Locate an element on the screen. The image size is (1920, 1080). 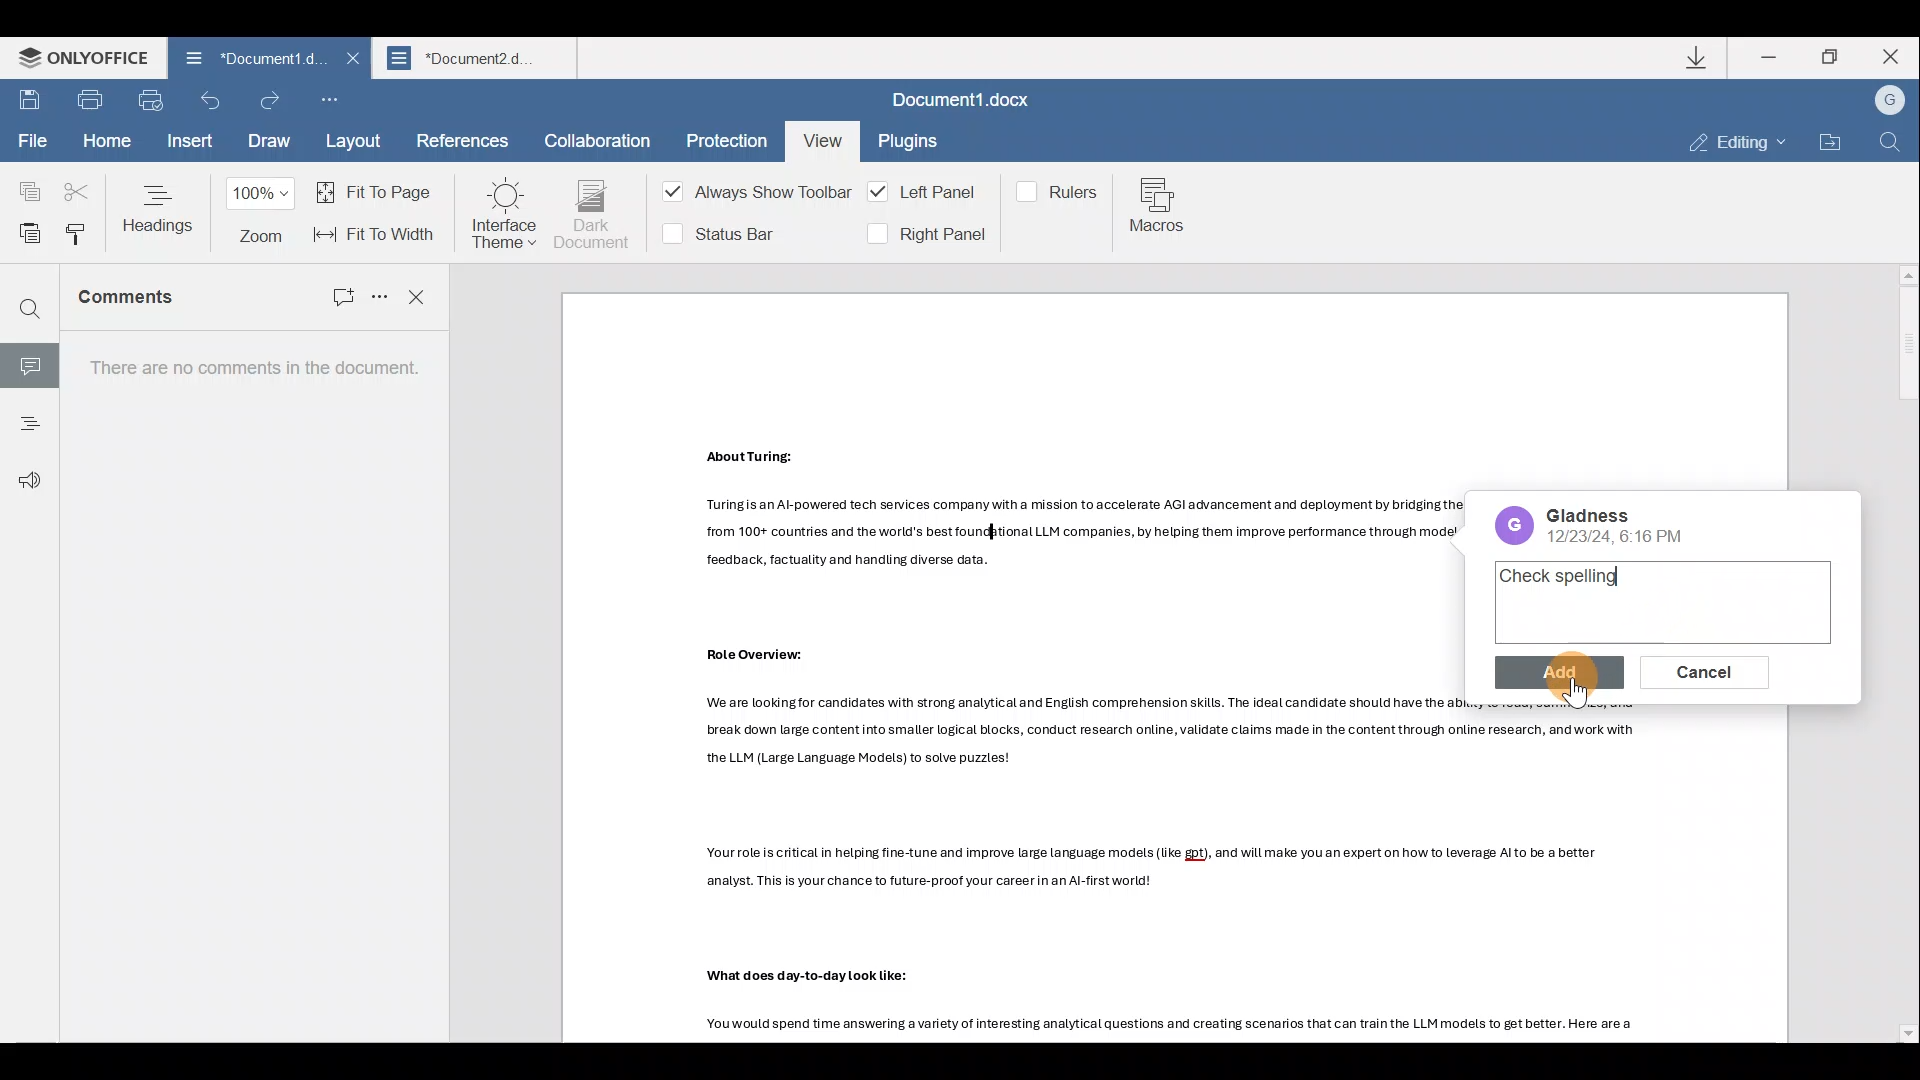
Paste is located at coordinates (24, 230).